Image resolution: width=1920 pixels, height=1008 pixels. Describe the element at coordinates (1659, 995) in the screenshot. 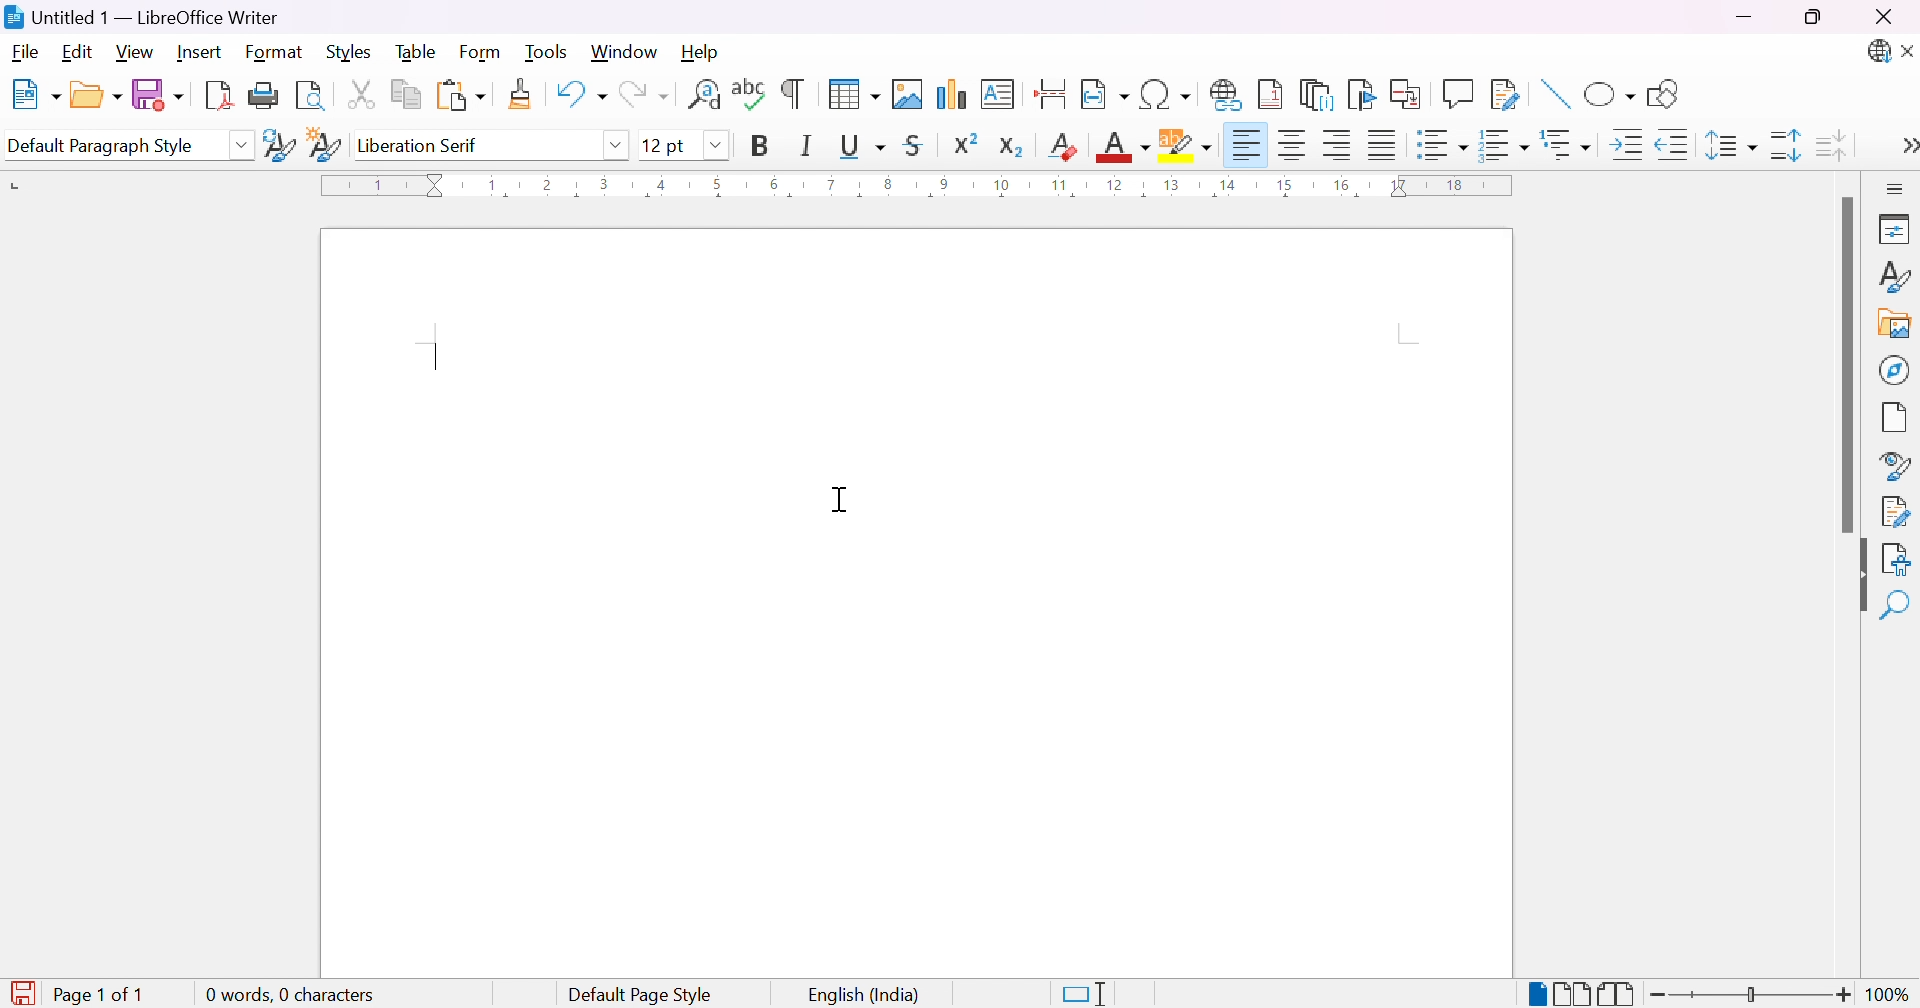

I see `Zoom out` at that location.